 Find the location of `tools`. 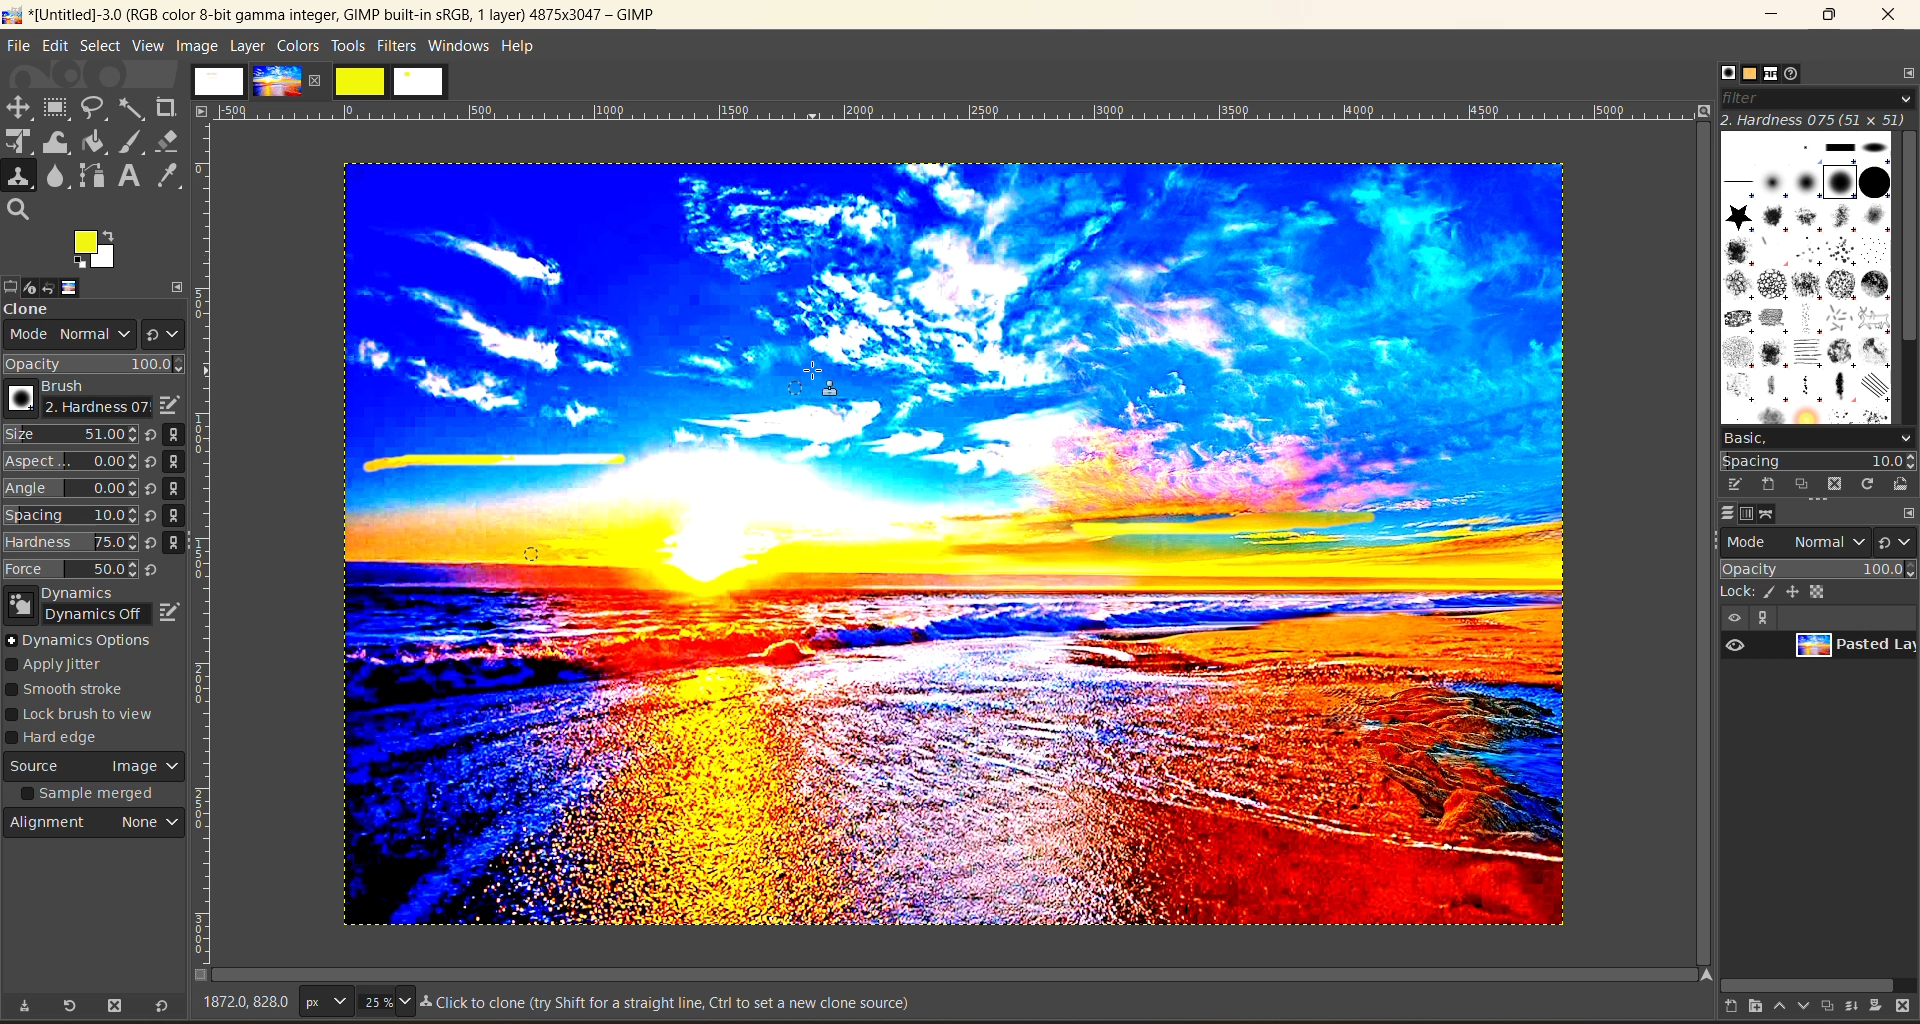

tools is located at coordinates (348, 46).